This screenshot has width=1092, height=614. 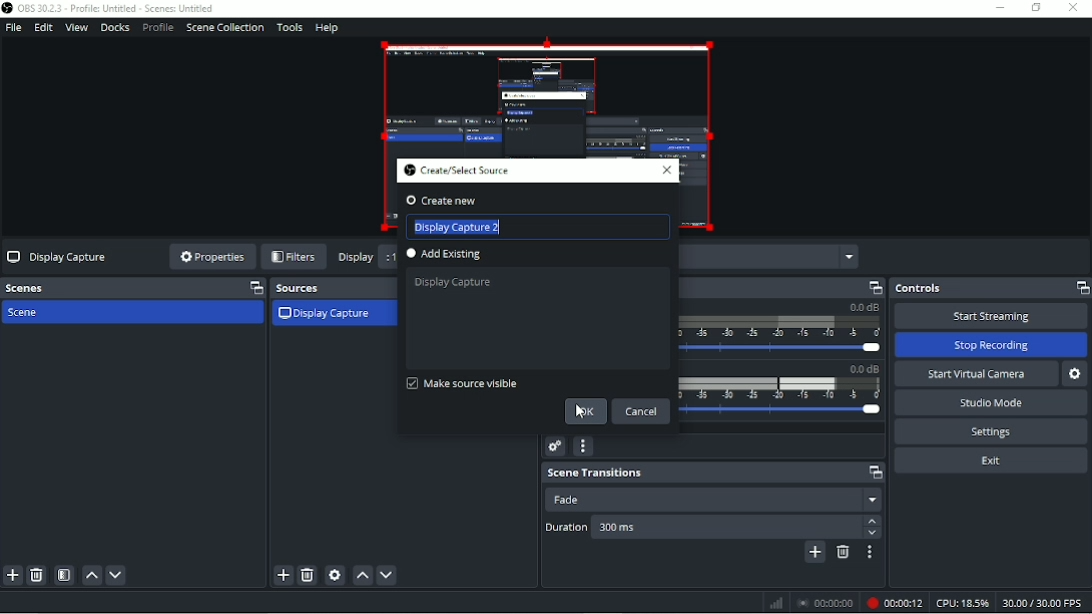 What do you see at coordinates (283, 576) in the screenshot?
I see `Add source` at bounding box center [283, 576].